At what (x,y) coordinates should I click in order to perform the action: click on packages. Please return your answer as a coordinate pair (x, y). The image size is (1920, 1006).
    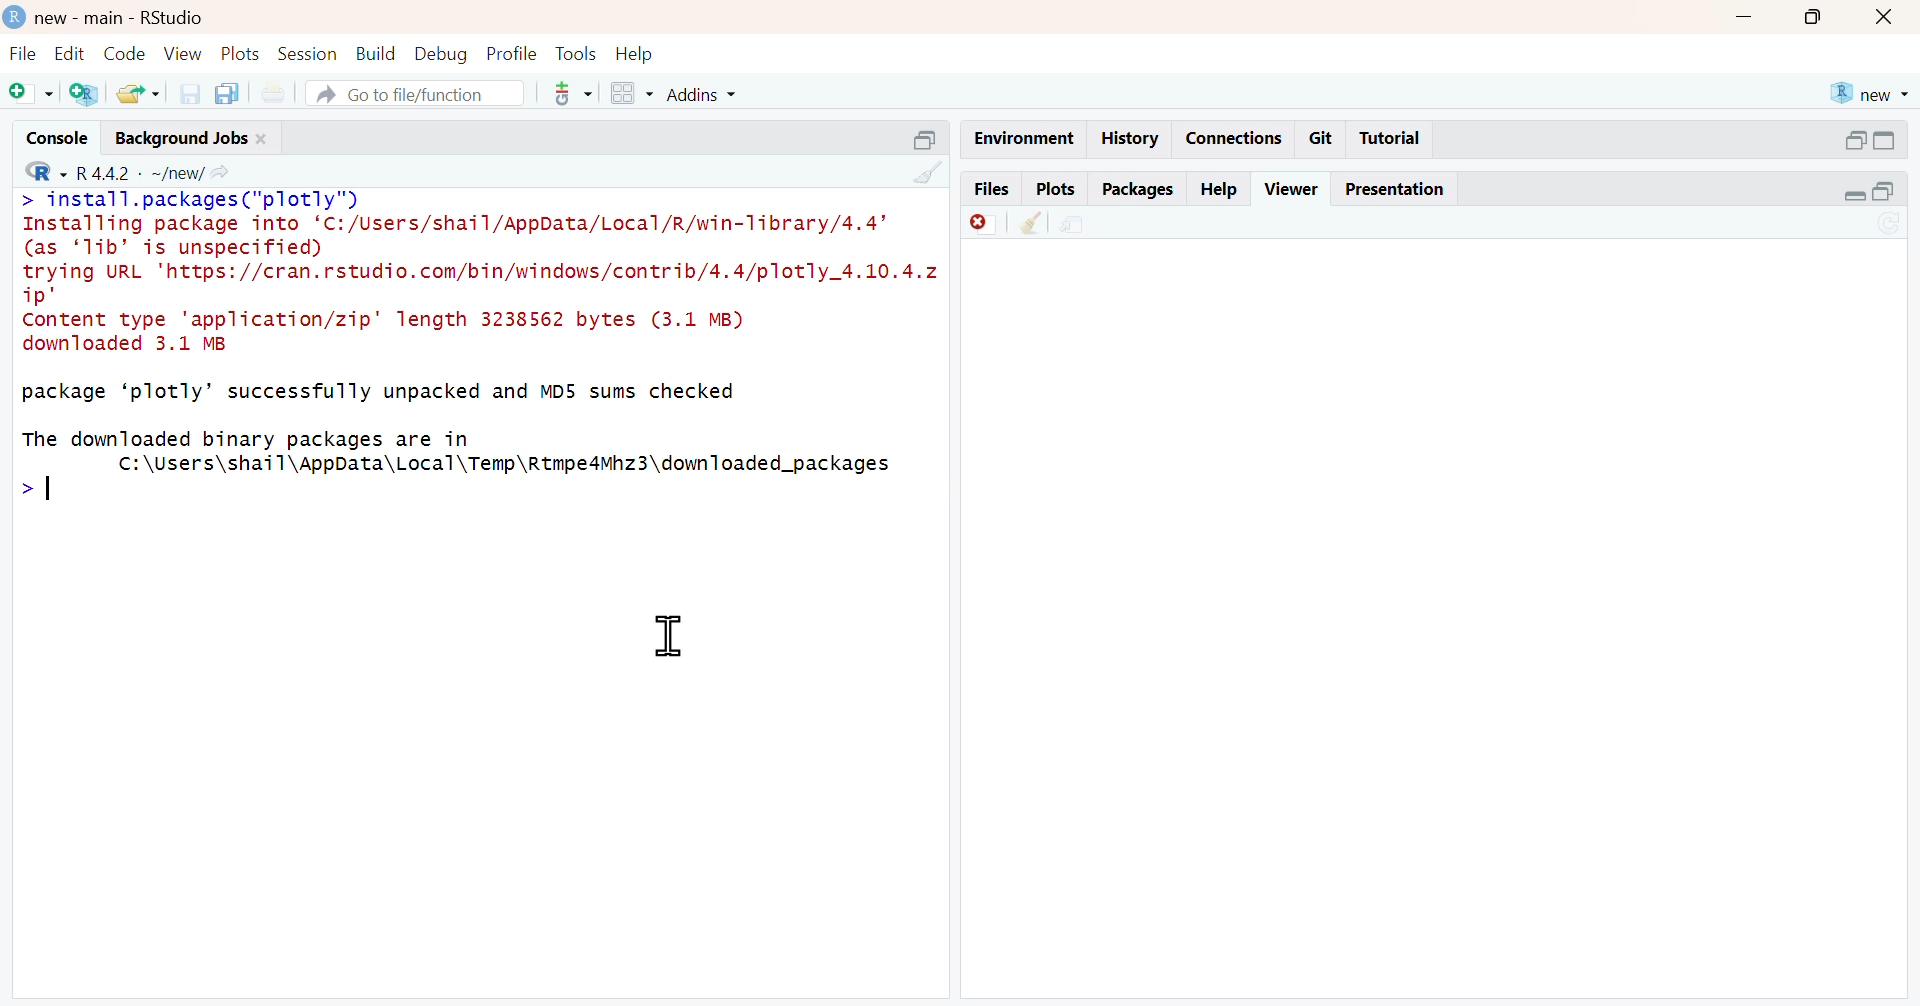
    Looking at the image, I should click on (1137, 190).